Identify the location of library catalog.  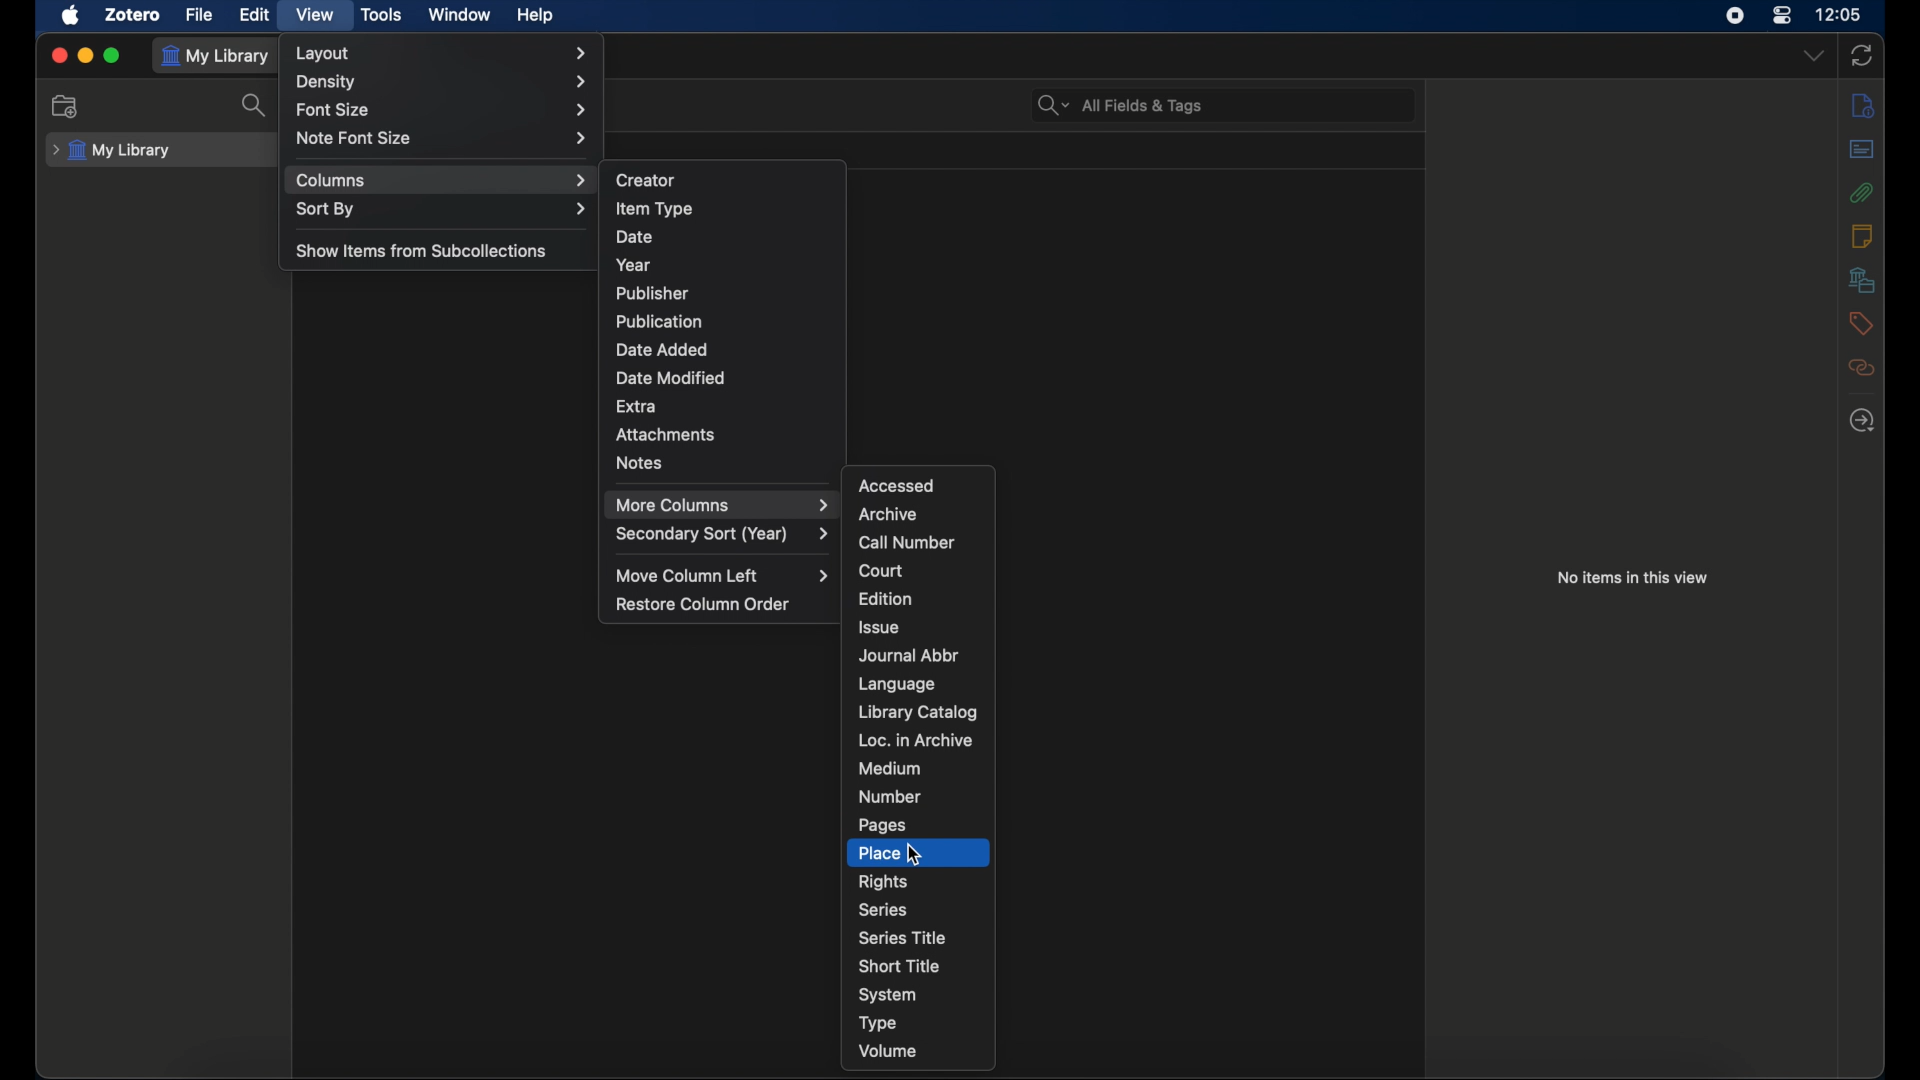
(917, 711).